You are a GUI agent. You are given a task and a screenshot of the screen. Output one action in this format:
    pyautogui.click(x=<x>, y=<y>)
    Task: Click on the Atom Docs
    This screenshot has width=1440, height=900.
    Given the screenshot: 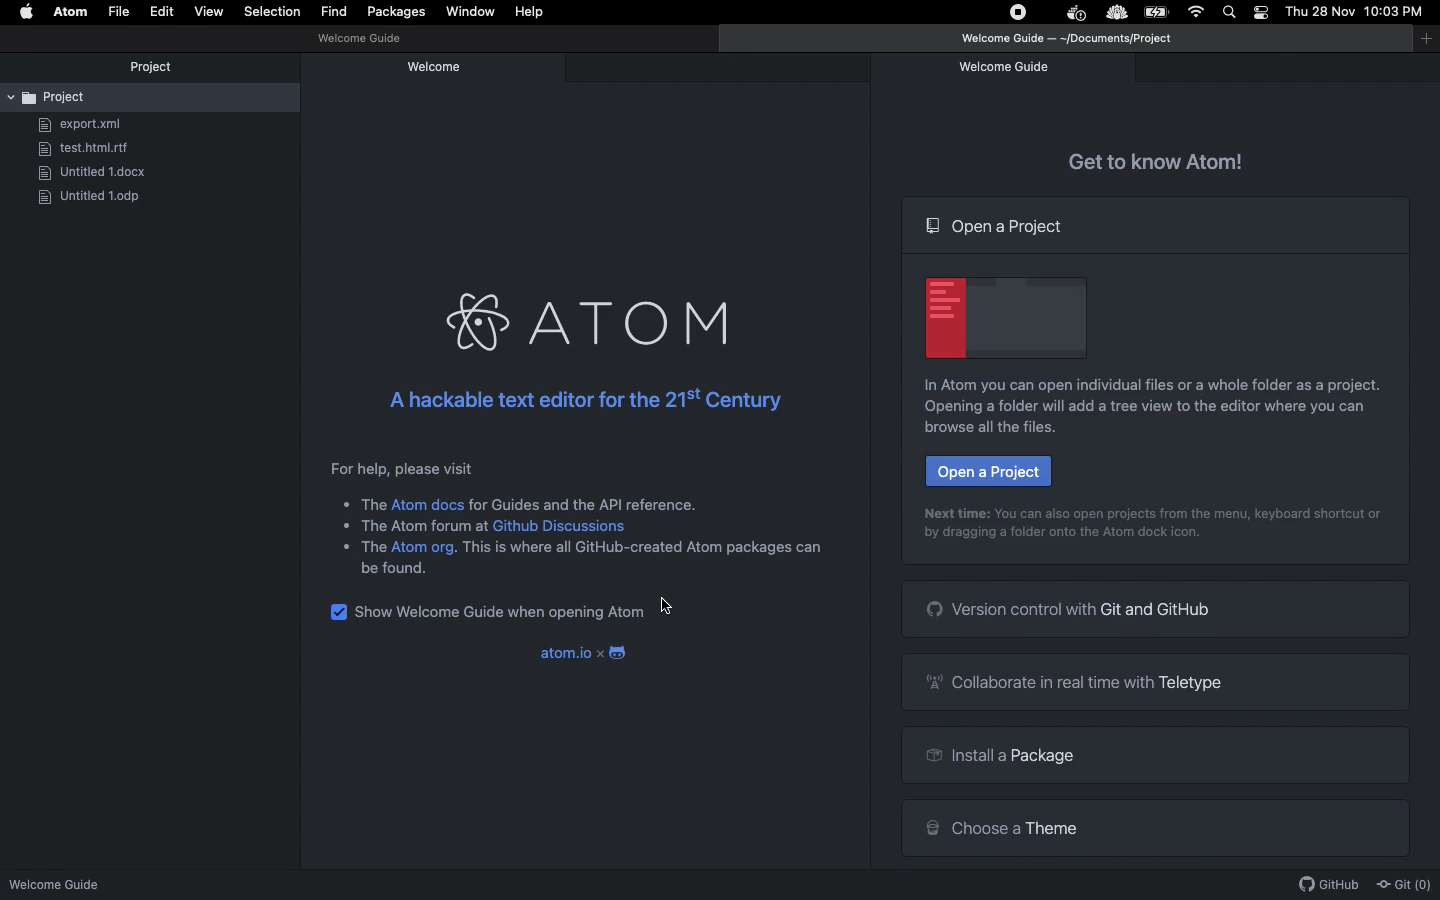 What is the action you would take?
    pyautogui.click(x=428, y=500)
    